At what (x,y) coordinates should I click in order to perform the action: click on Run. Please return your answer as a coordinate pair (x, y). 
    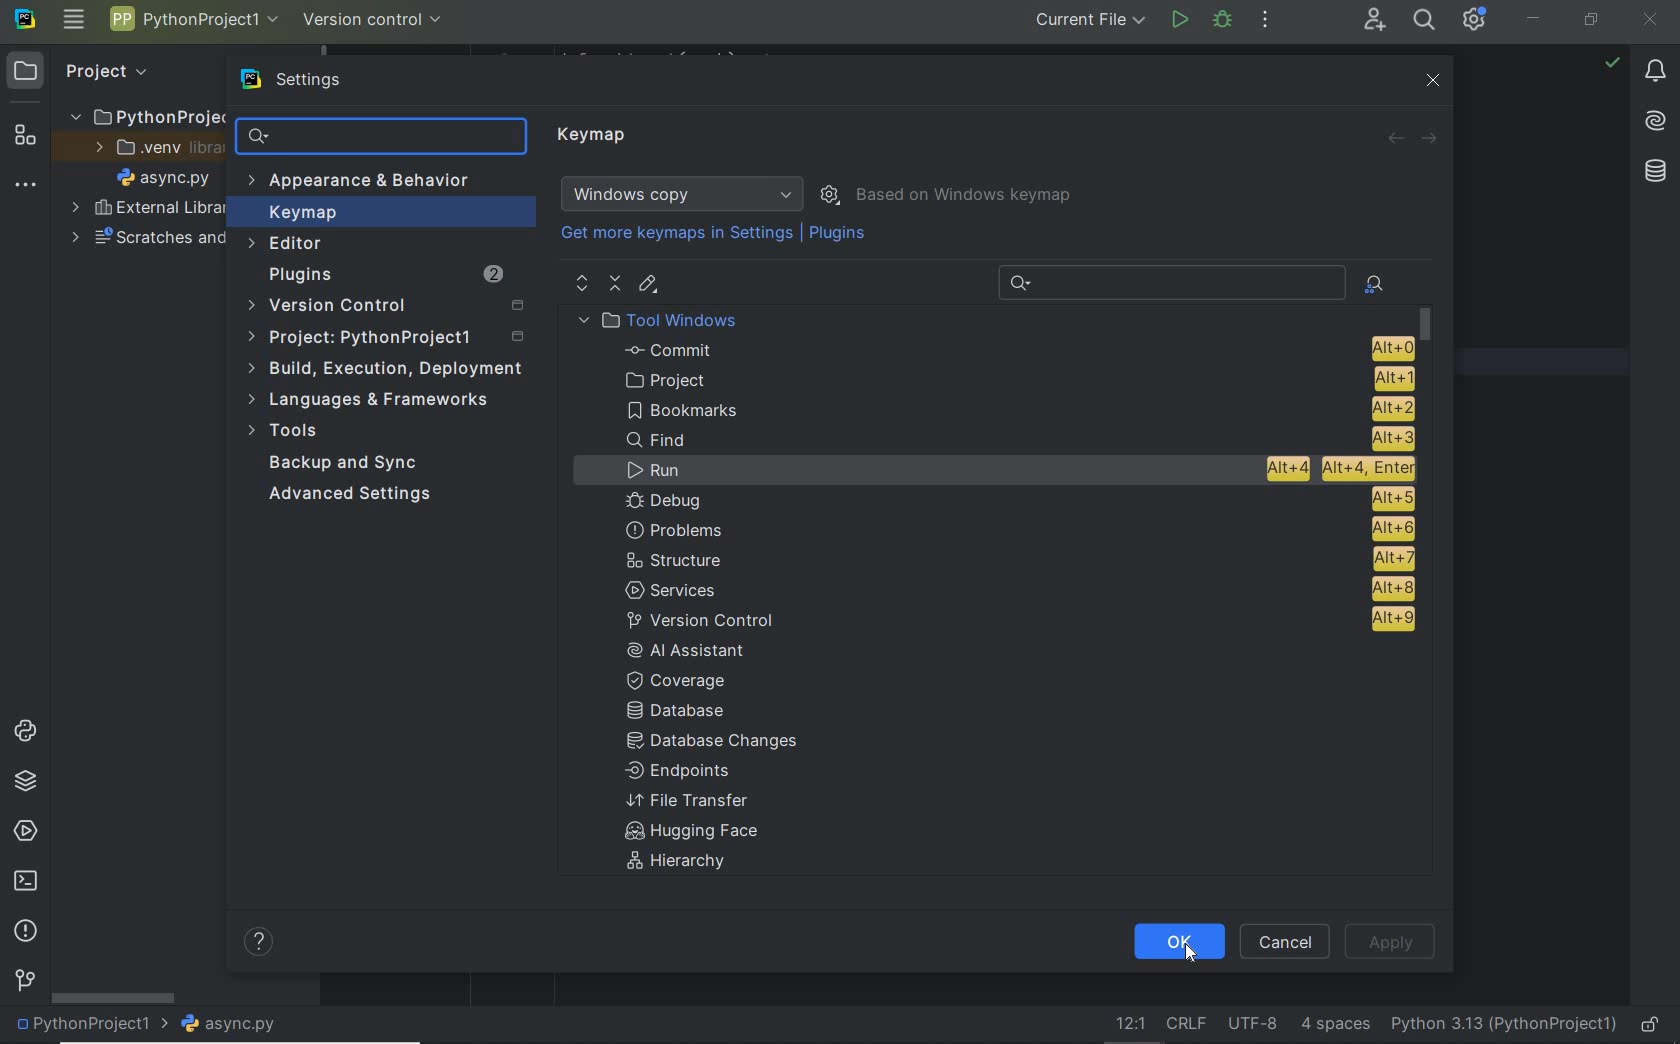
    Looking at the image, I should click on (1021, 468).